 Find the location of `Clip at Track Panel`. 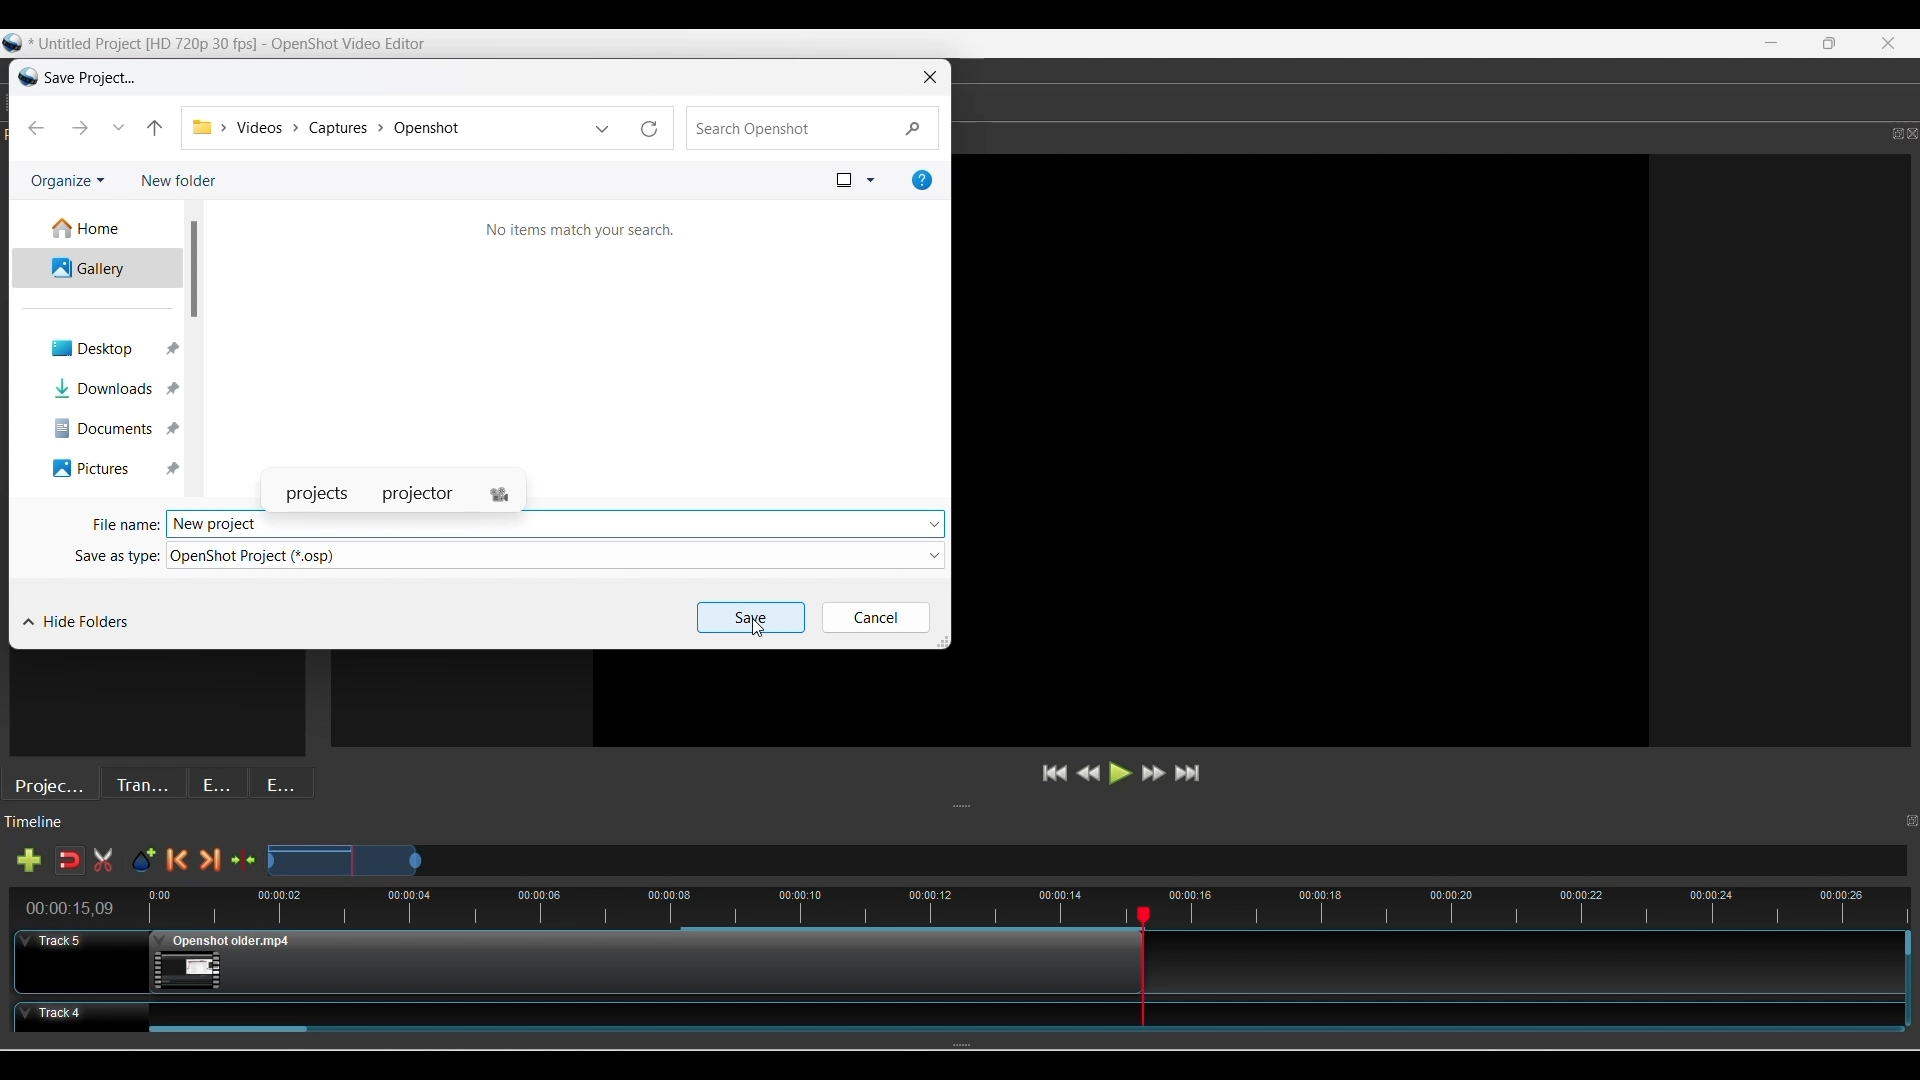

Clip at Track Panel is located at coordinates (1005, 1011).